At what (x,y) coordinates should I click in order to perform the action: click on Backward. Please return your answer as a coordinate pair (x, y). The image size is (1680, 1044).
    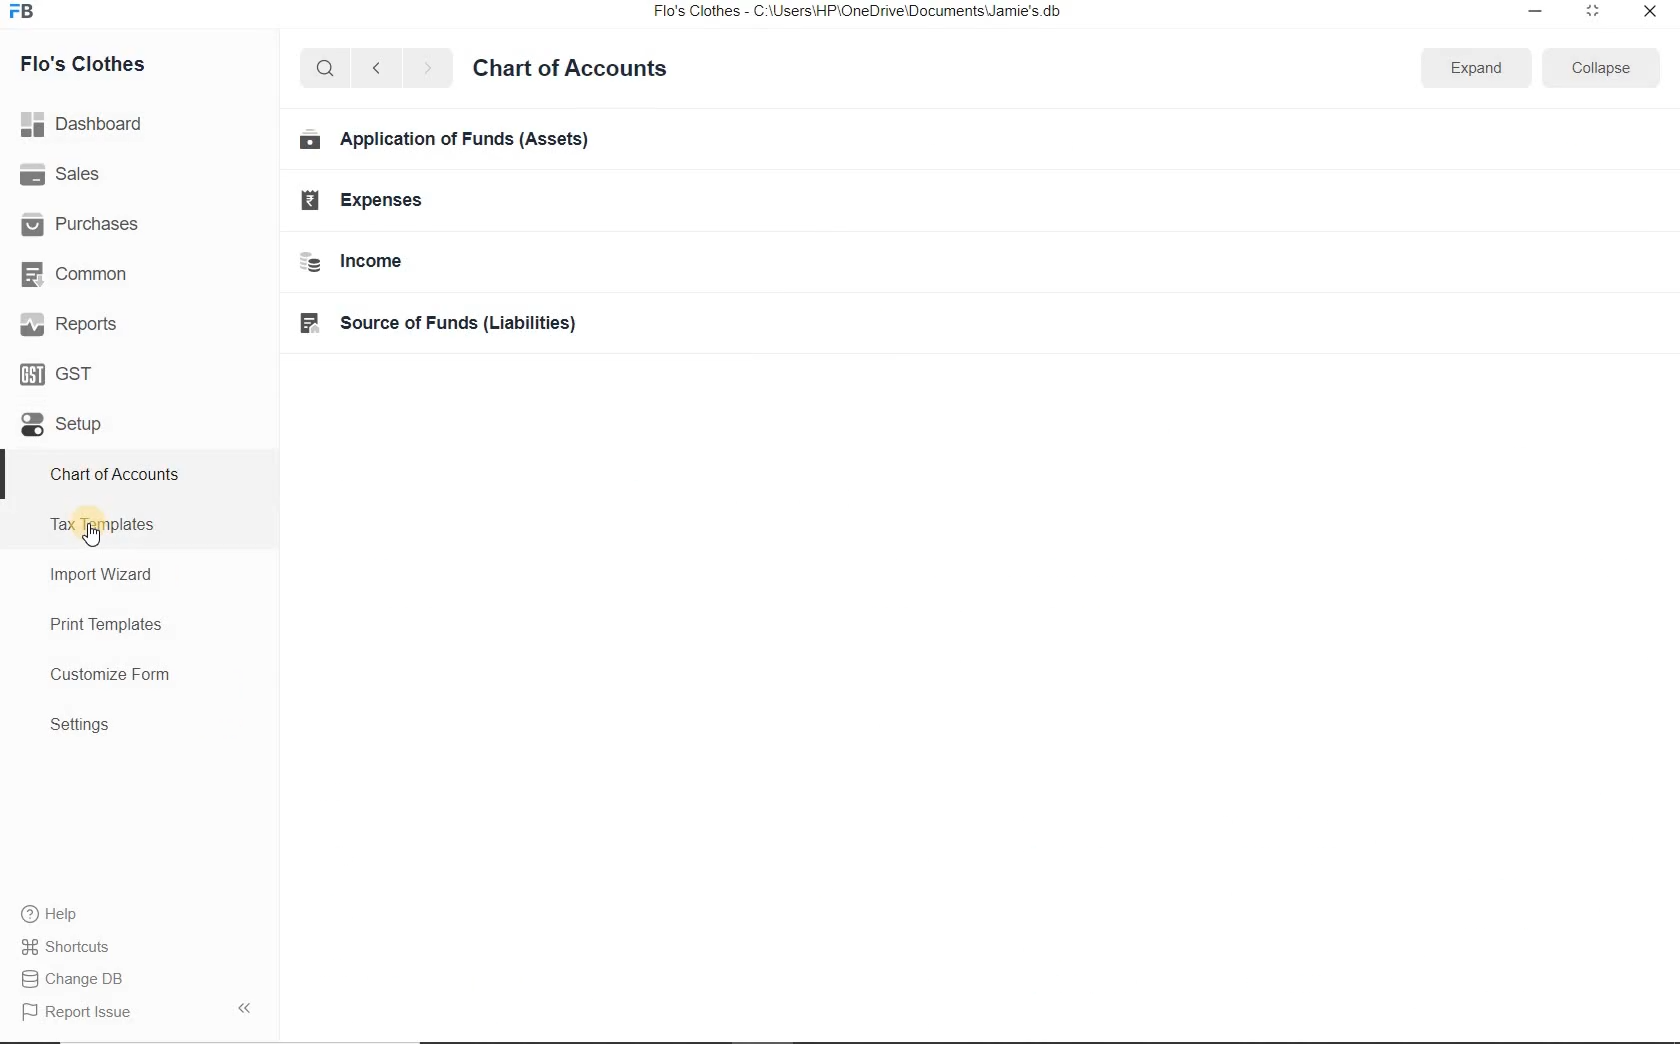
    Looking at the image, I should click on (376, 67).